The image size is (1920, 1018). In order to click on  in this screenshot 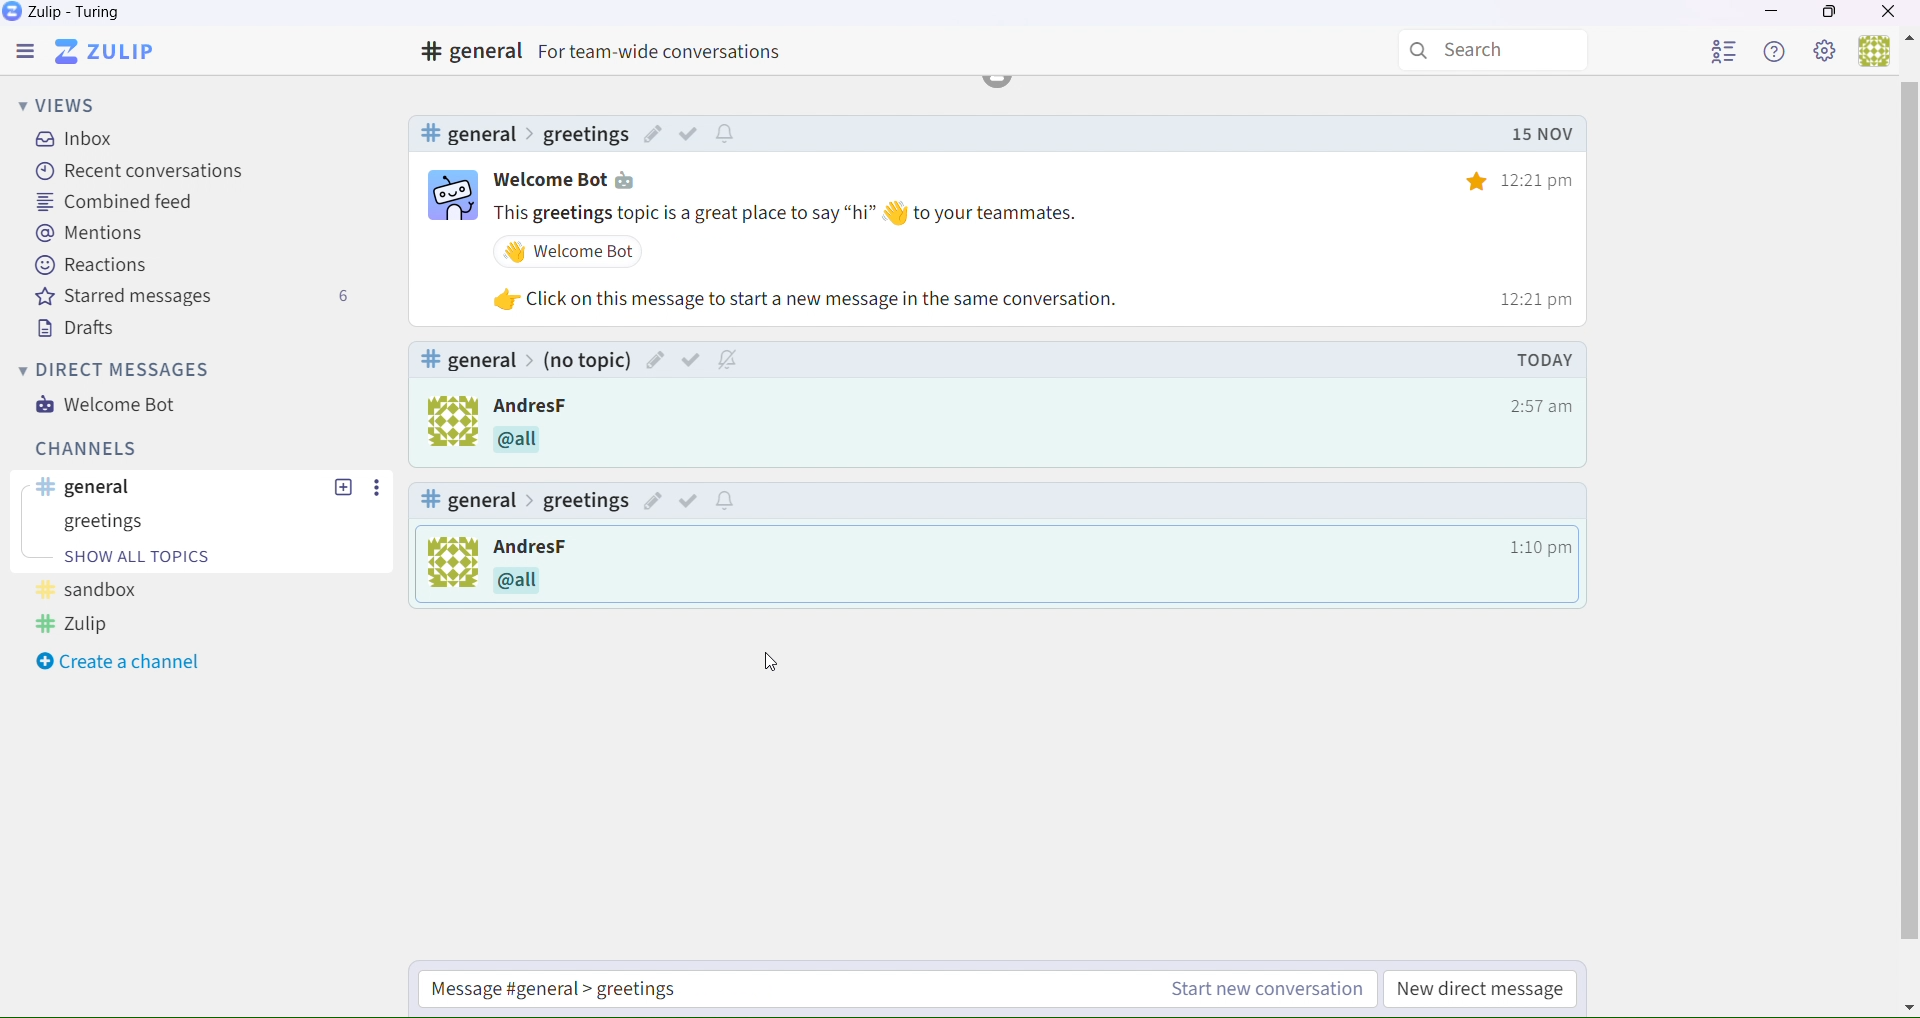, I will do `click(1543, 360)`.